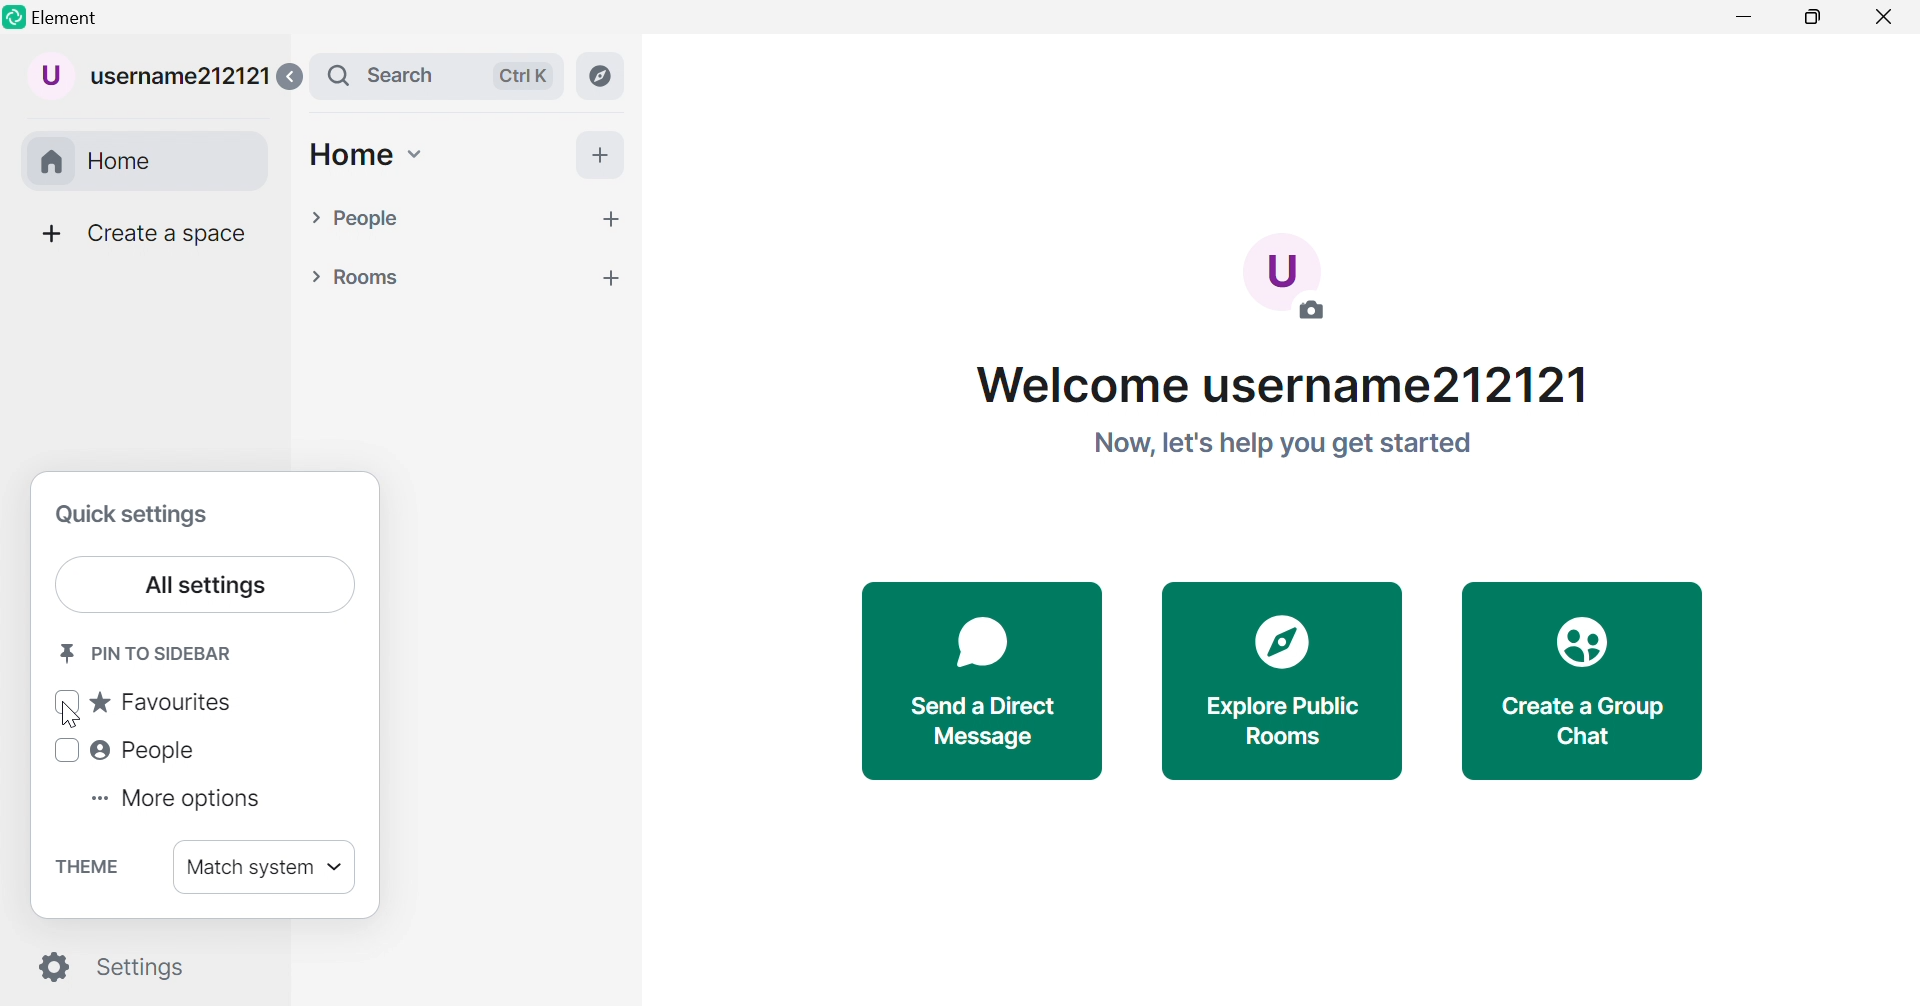 The width and height of the screenshot is (1920, 1006). Describe the element at coordinates (600, 154) in the screenshot. I see `More` at that location.